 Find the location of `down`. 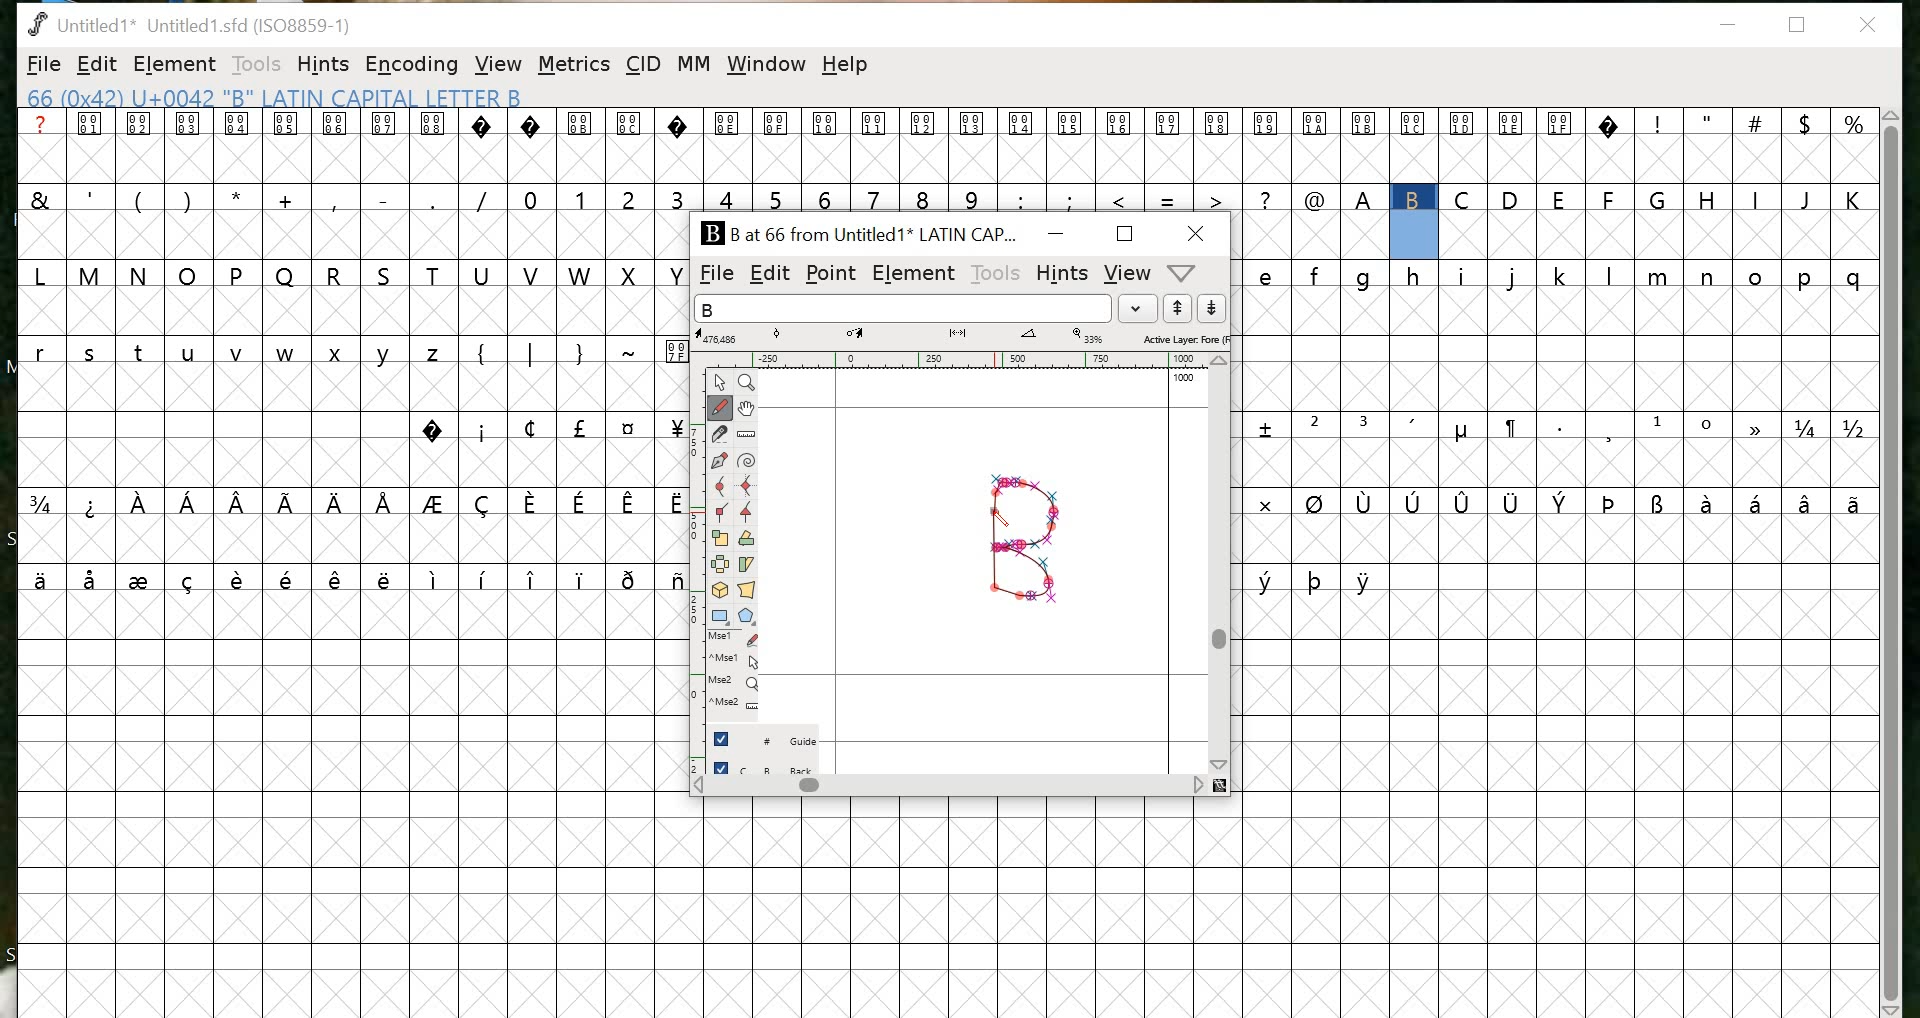

down is located at coordinates (1215, 309).